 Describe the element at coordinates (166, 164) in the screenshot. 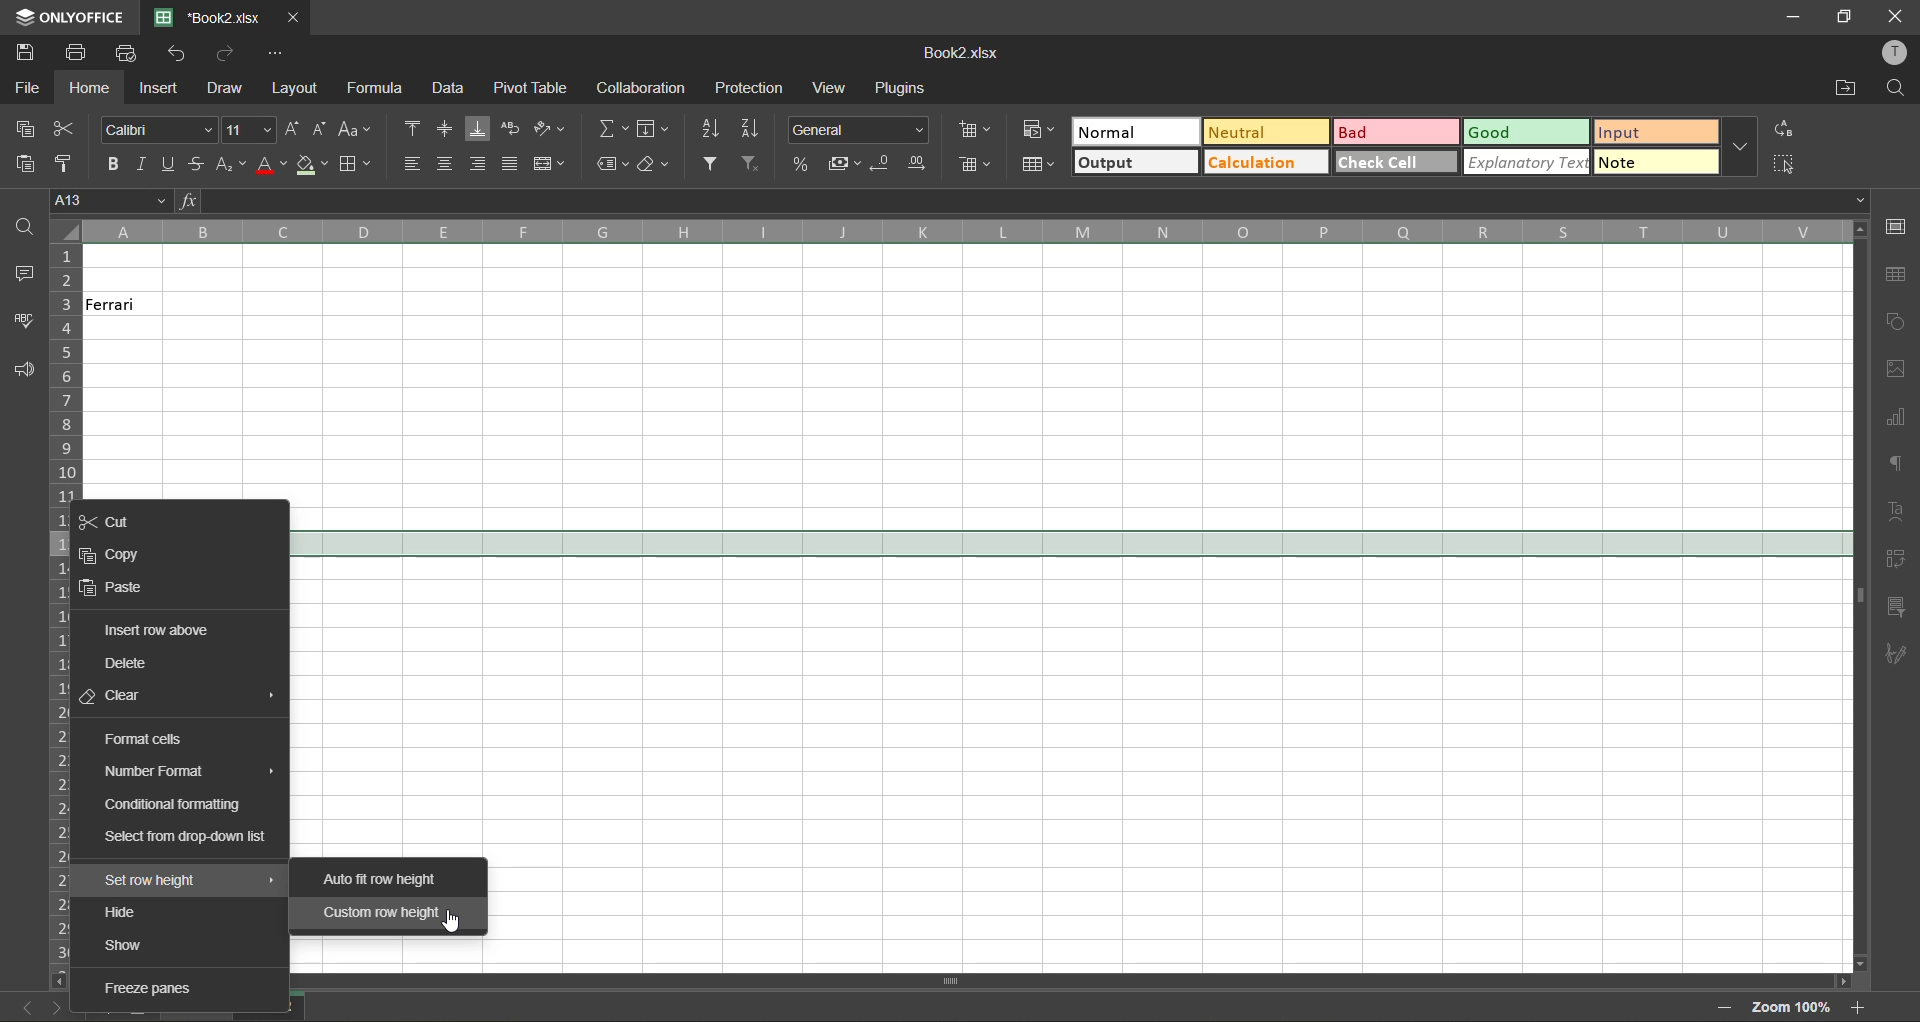

I see `underline` at that location.